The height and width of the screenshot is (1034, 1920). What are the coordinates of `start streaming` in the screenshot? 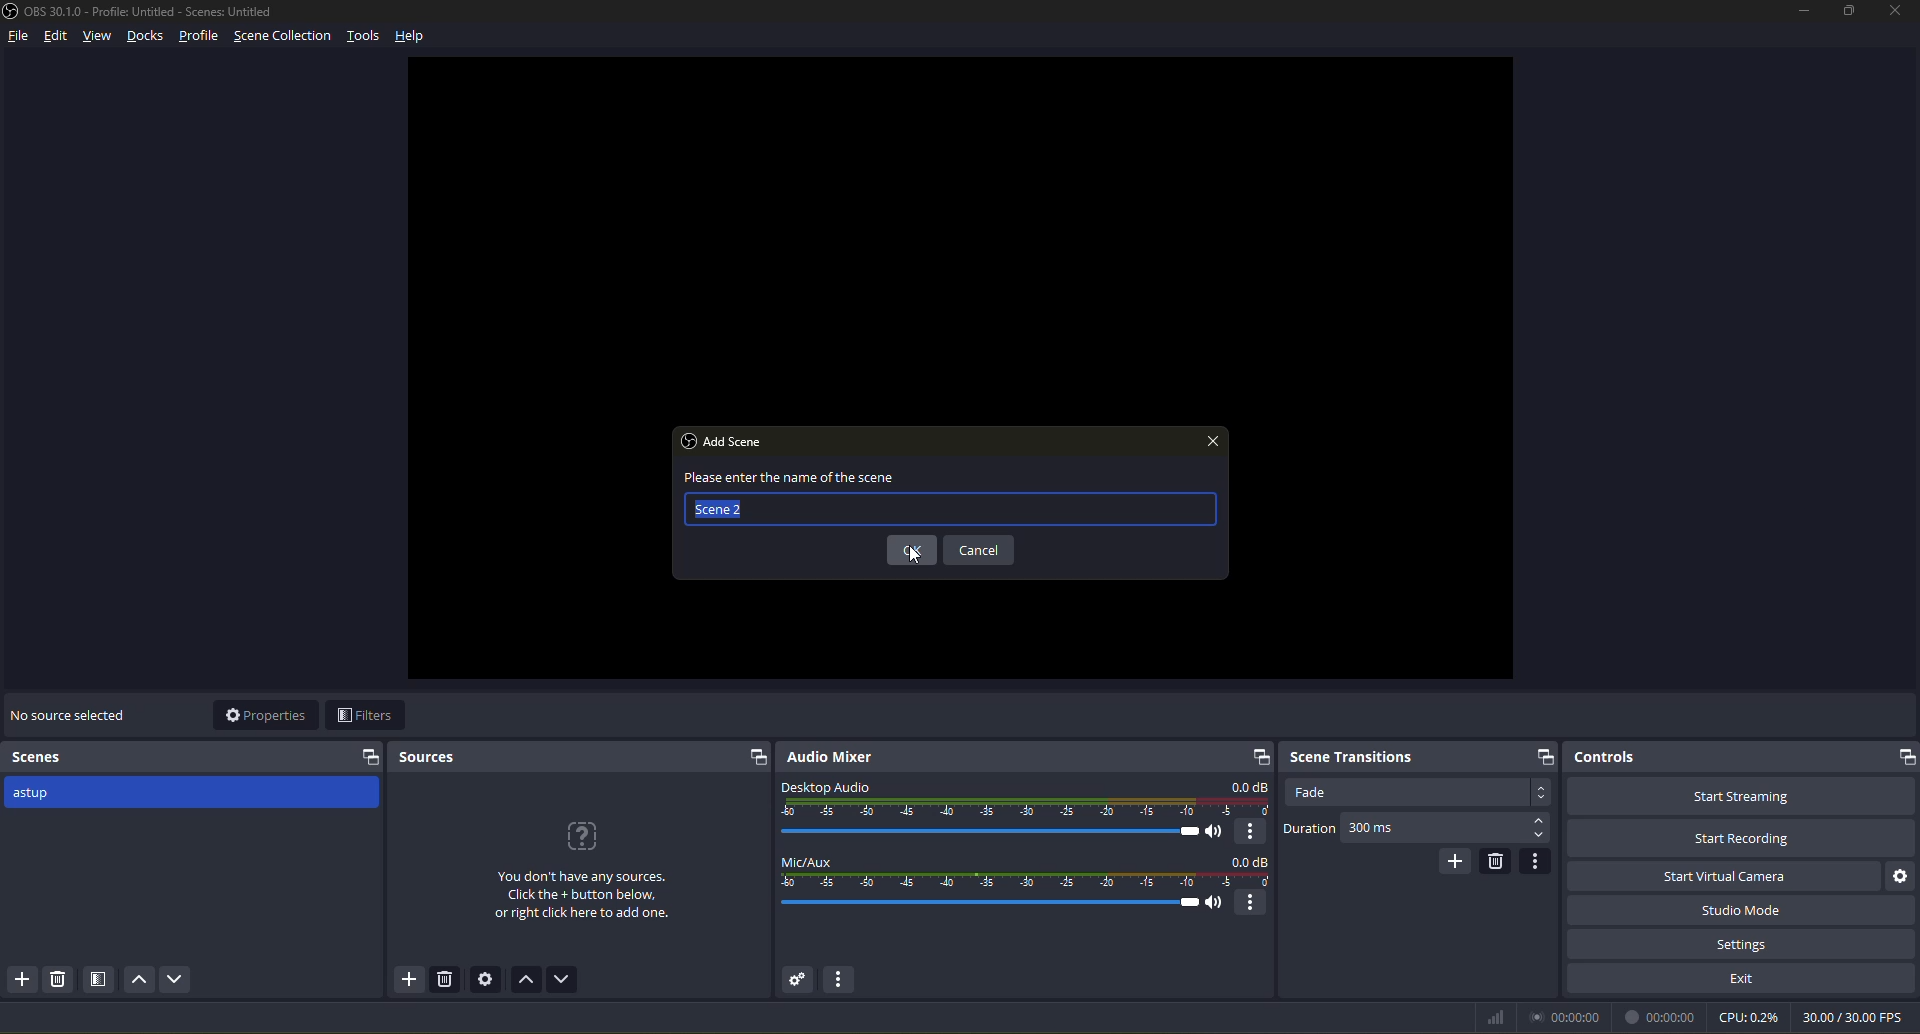 It's located at (1744, 795).